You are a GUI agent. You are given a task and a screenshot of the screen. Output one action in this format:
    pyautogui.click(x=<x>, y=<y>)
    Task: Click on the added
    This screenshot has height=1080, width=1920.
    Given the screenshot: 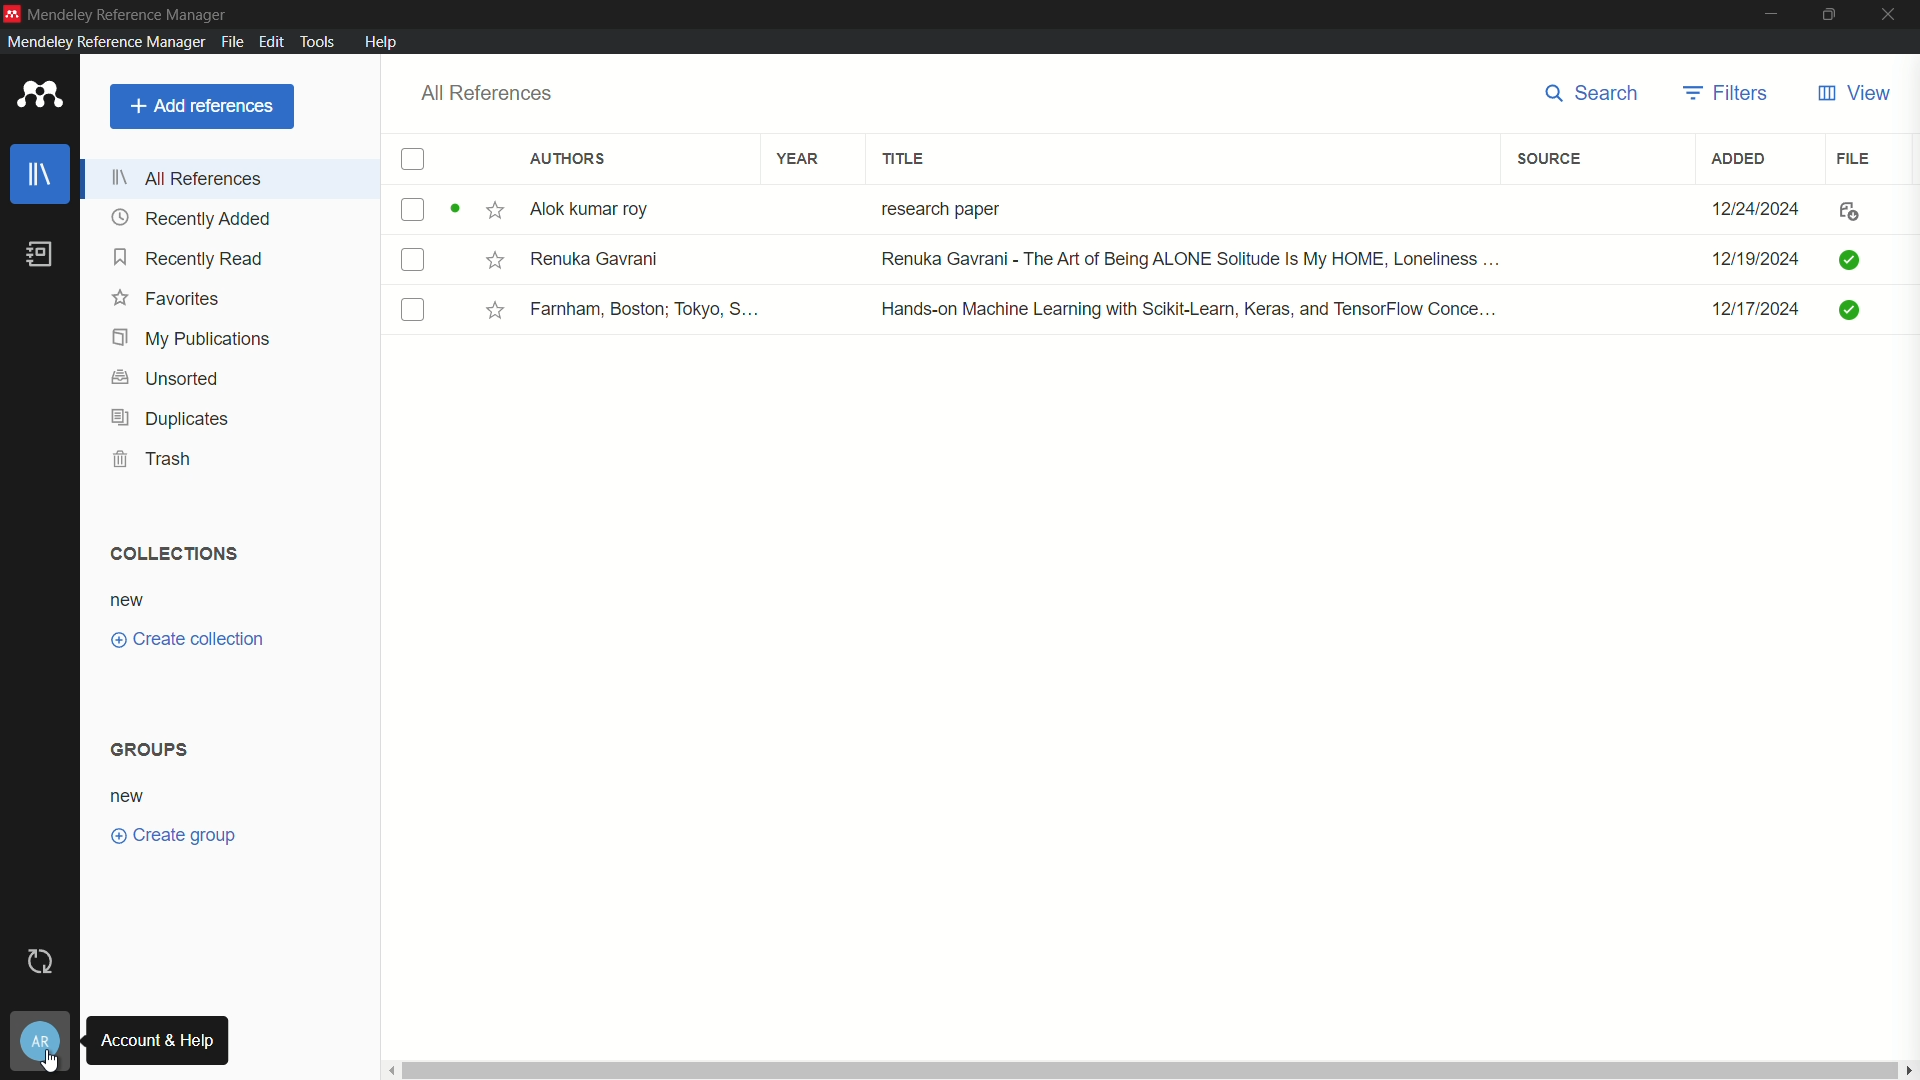 What is the action you would take?
    pyautogui.click(x=1735, y=158)
    